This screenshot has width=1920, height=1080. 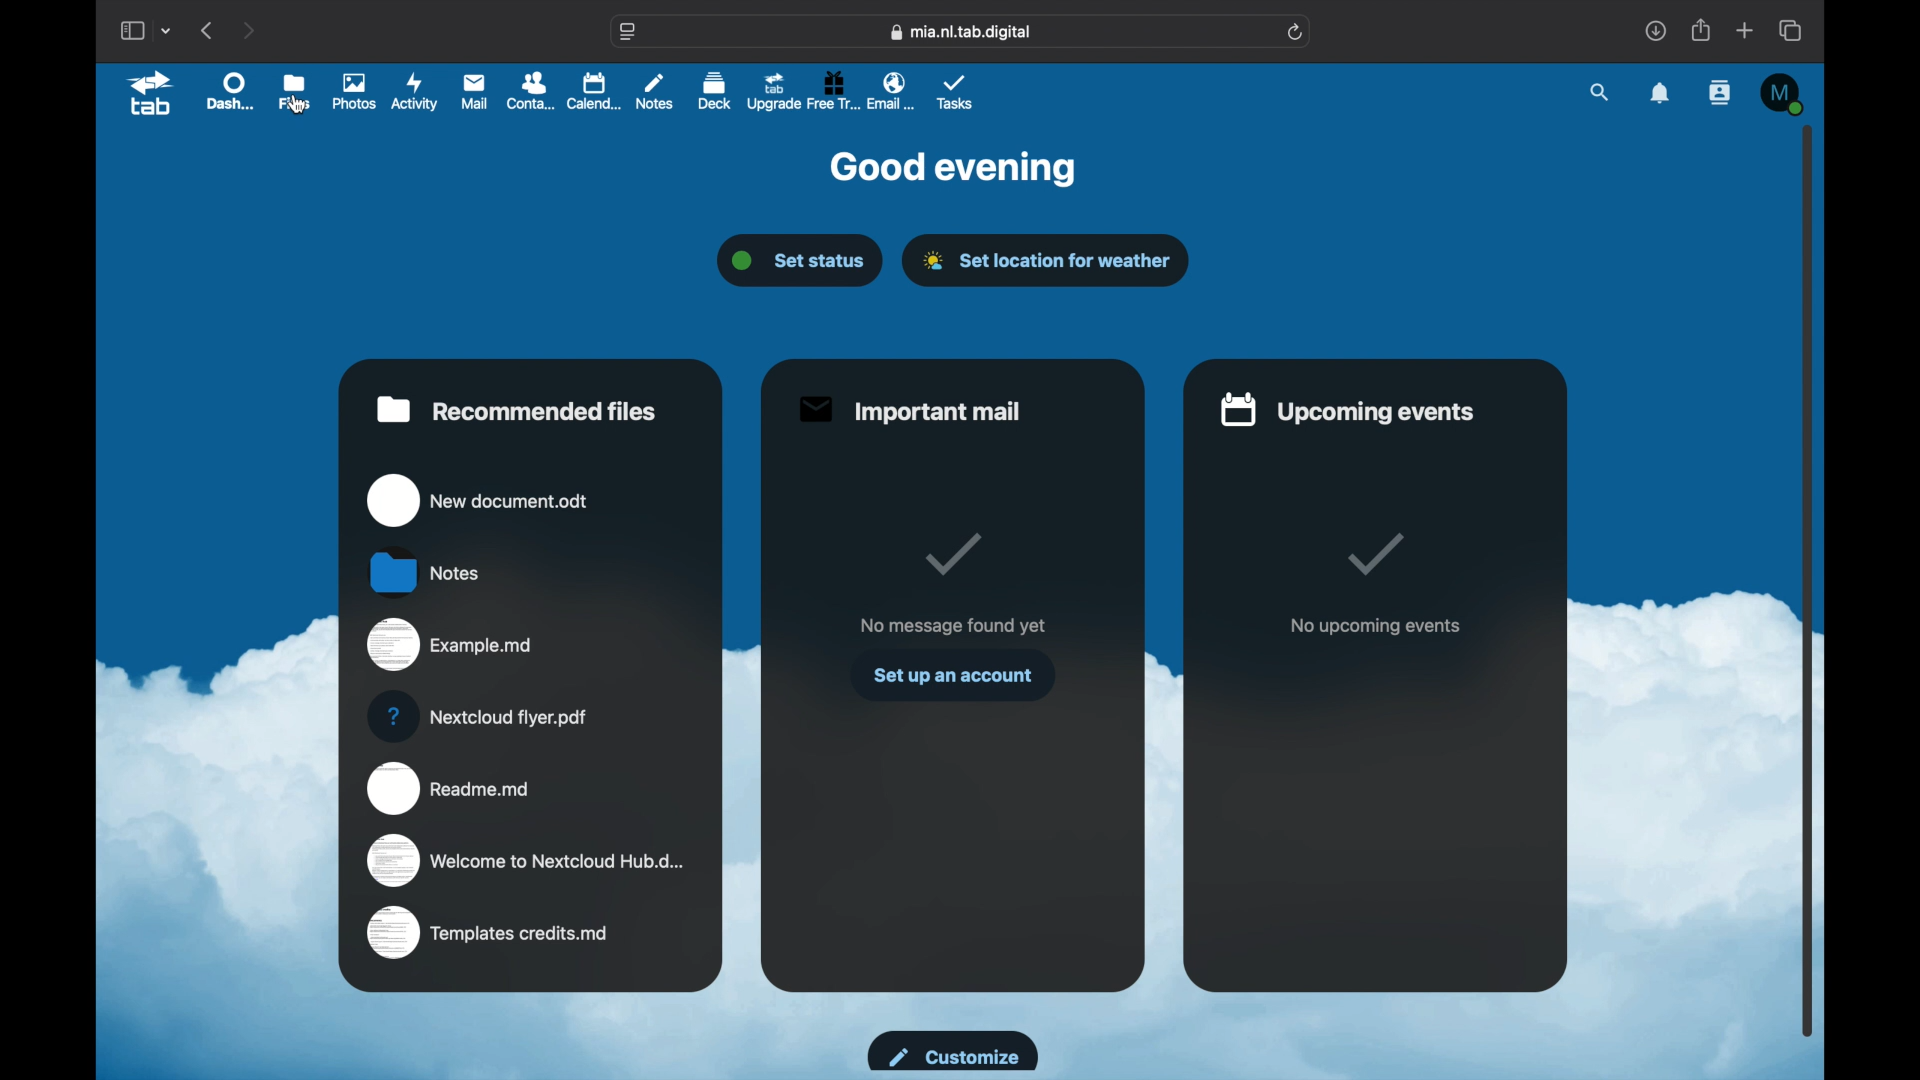 What do you see at coordinates (1784, 94) in the screenshot?
I see `M` at bounding box center [1784, 94].